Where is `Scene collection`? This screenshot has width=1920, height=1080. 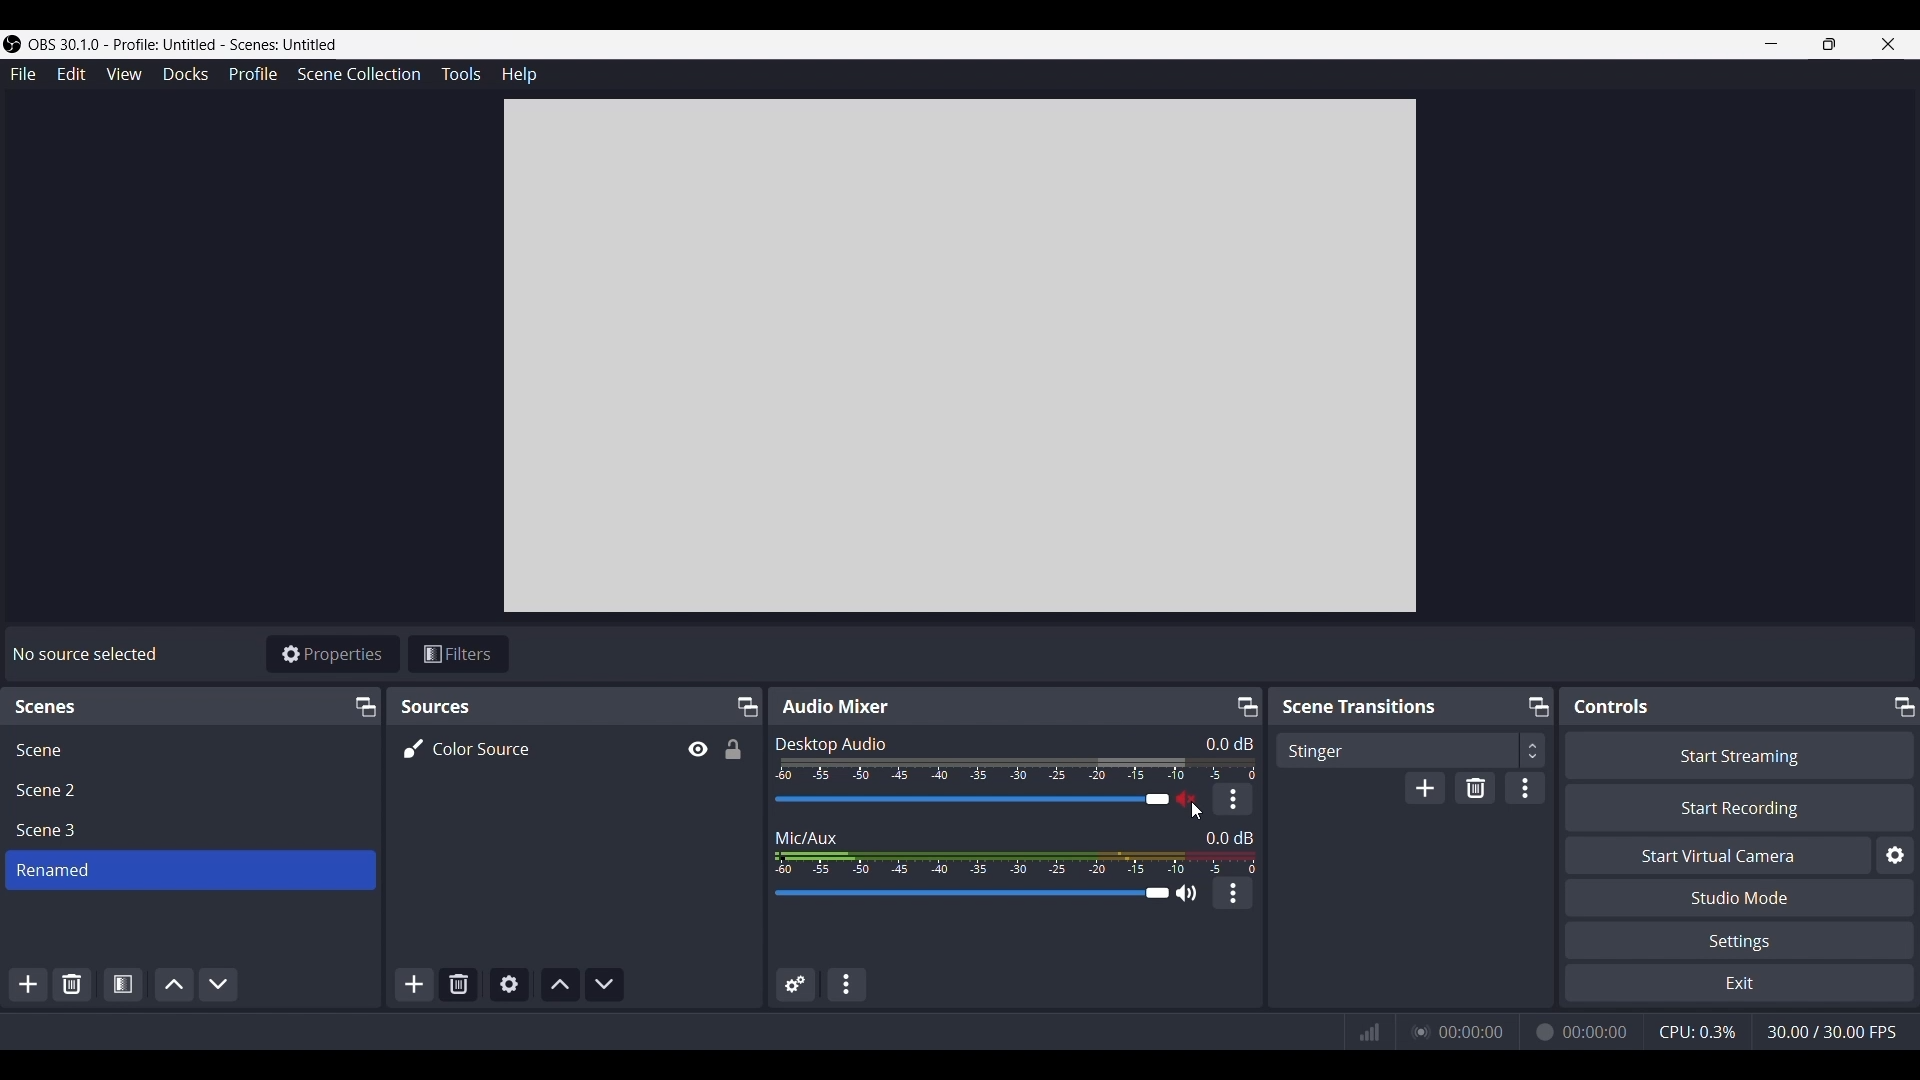 Scene collection is located at coordinates (359, 74).